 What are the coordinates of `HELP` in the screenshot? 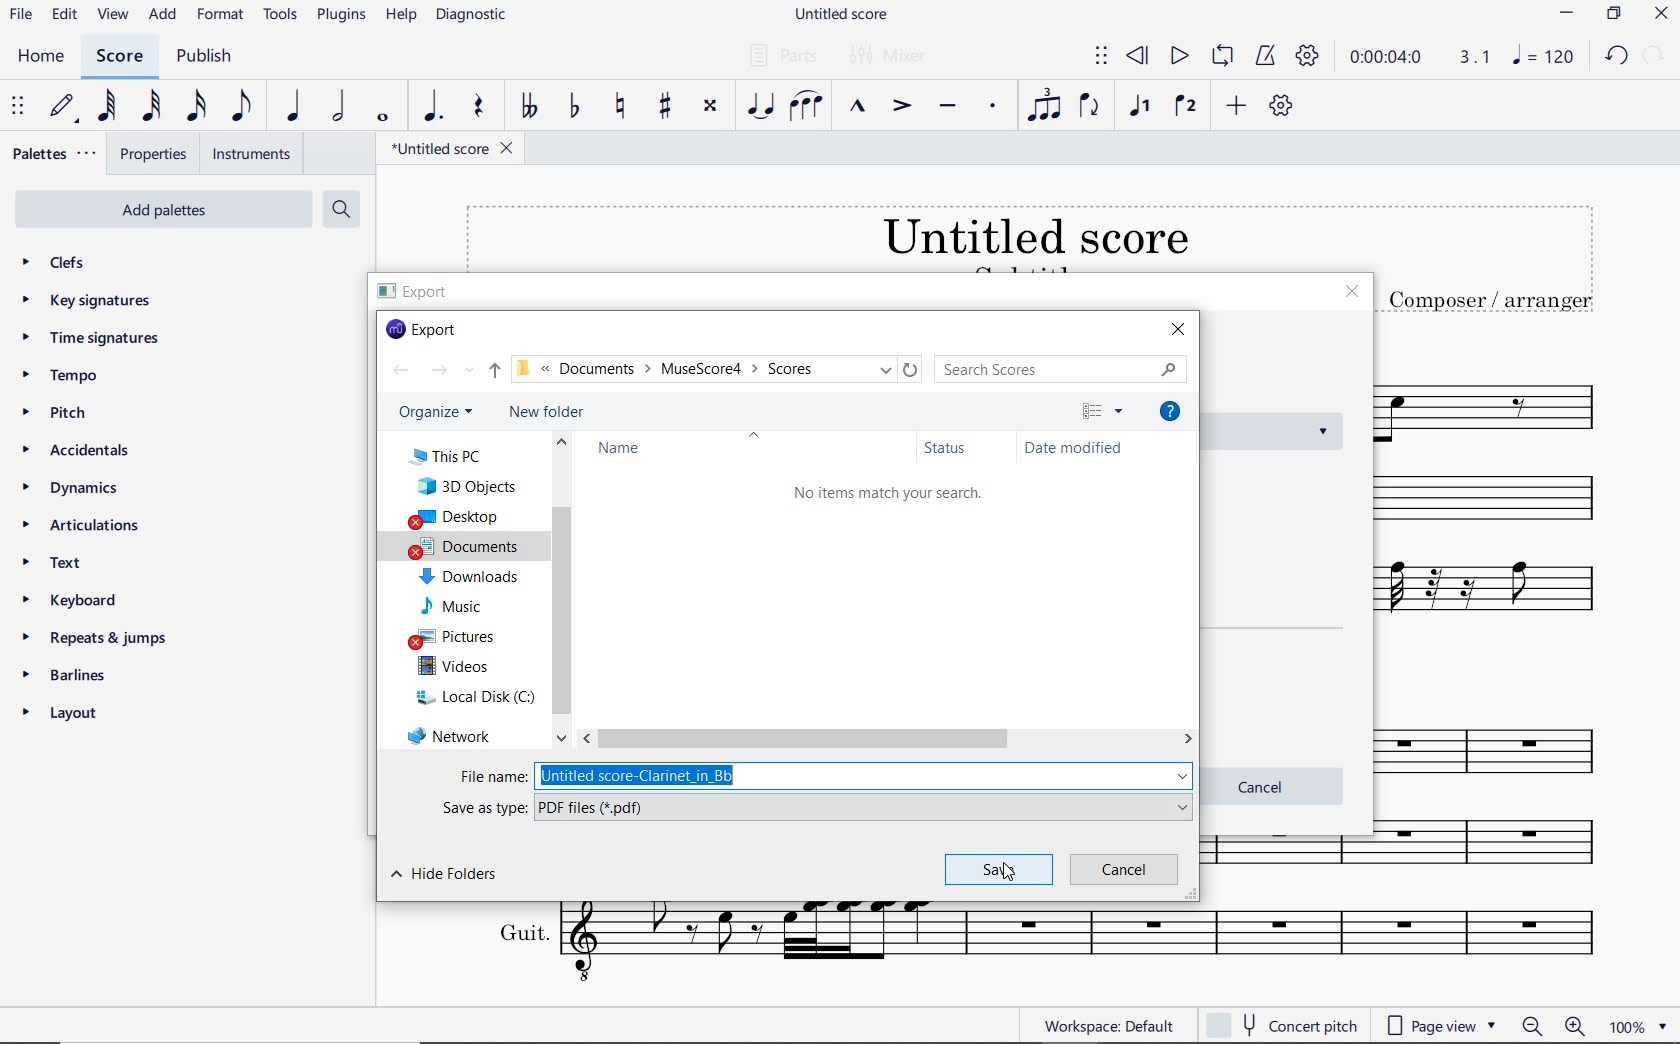 It's located at (1170, 412).